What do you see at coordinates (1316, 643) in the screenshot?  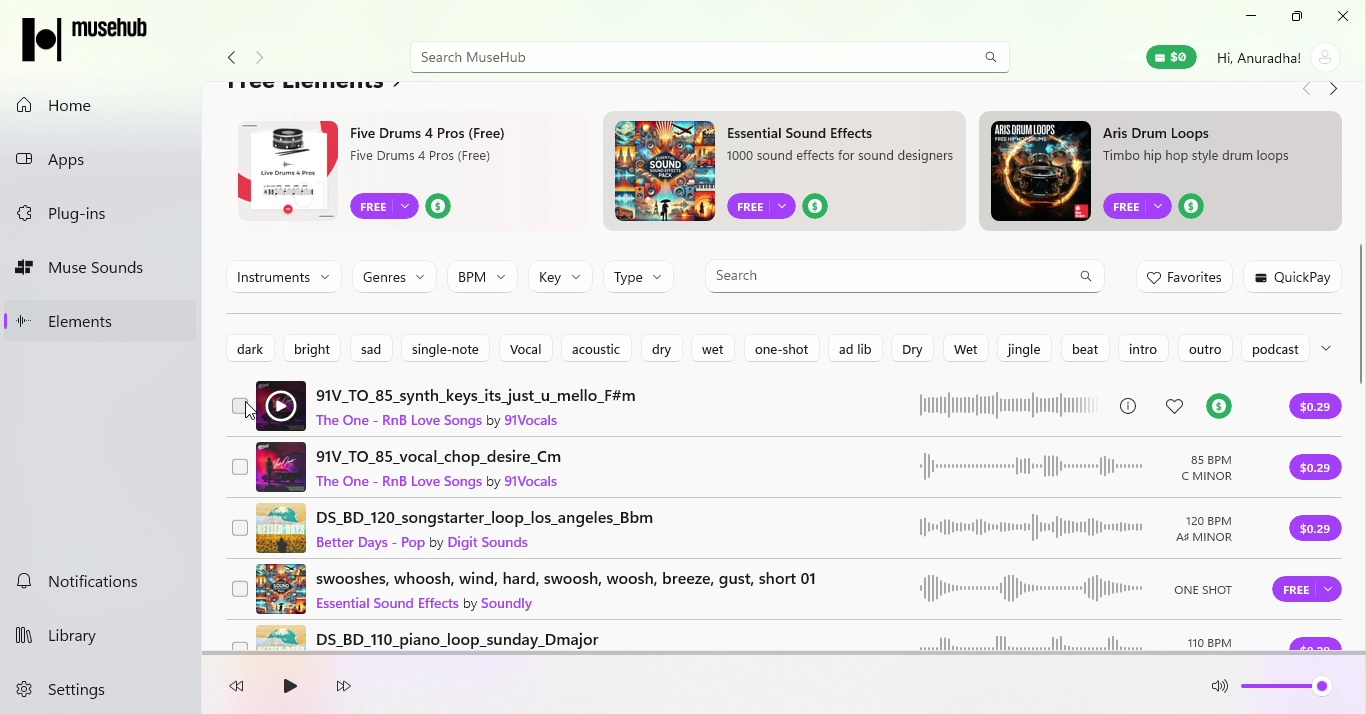 I see `obscure button` at bounding box center [1316, 643].